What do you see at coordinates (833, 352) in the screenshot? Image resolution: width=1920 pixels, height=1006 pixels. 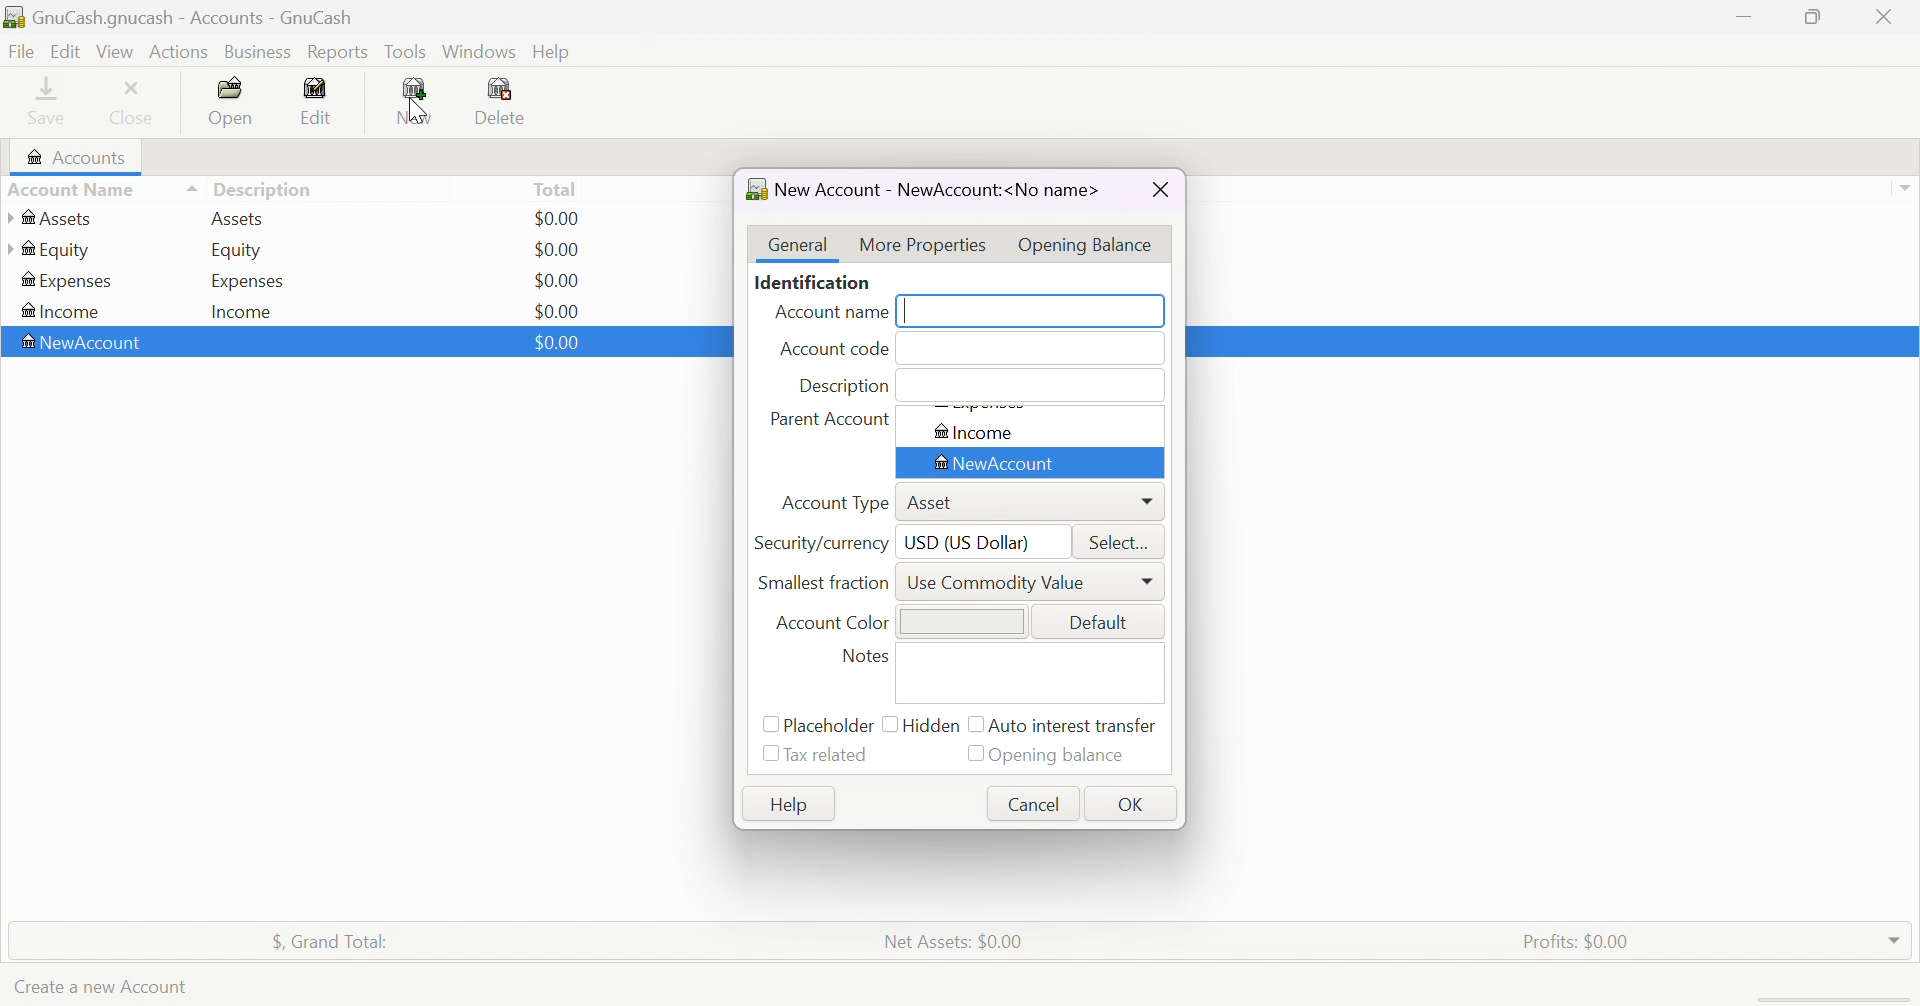 I see `Account code` at bounding box center [833, 352].